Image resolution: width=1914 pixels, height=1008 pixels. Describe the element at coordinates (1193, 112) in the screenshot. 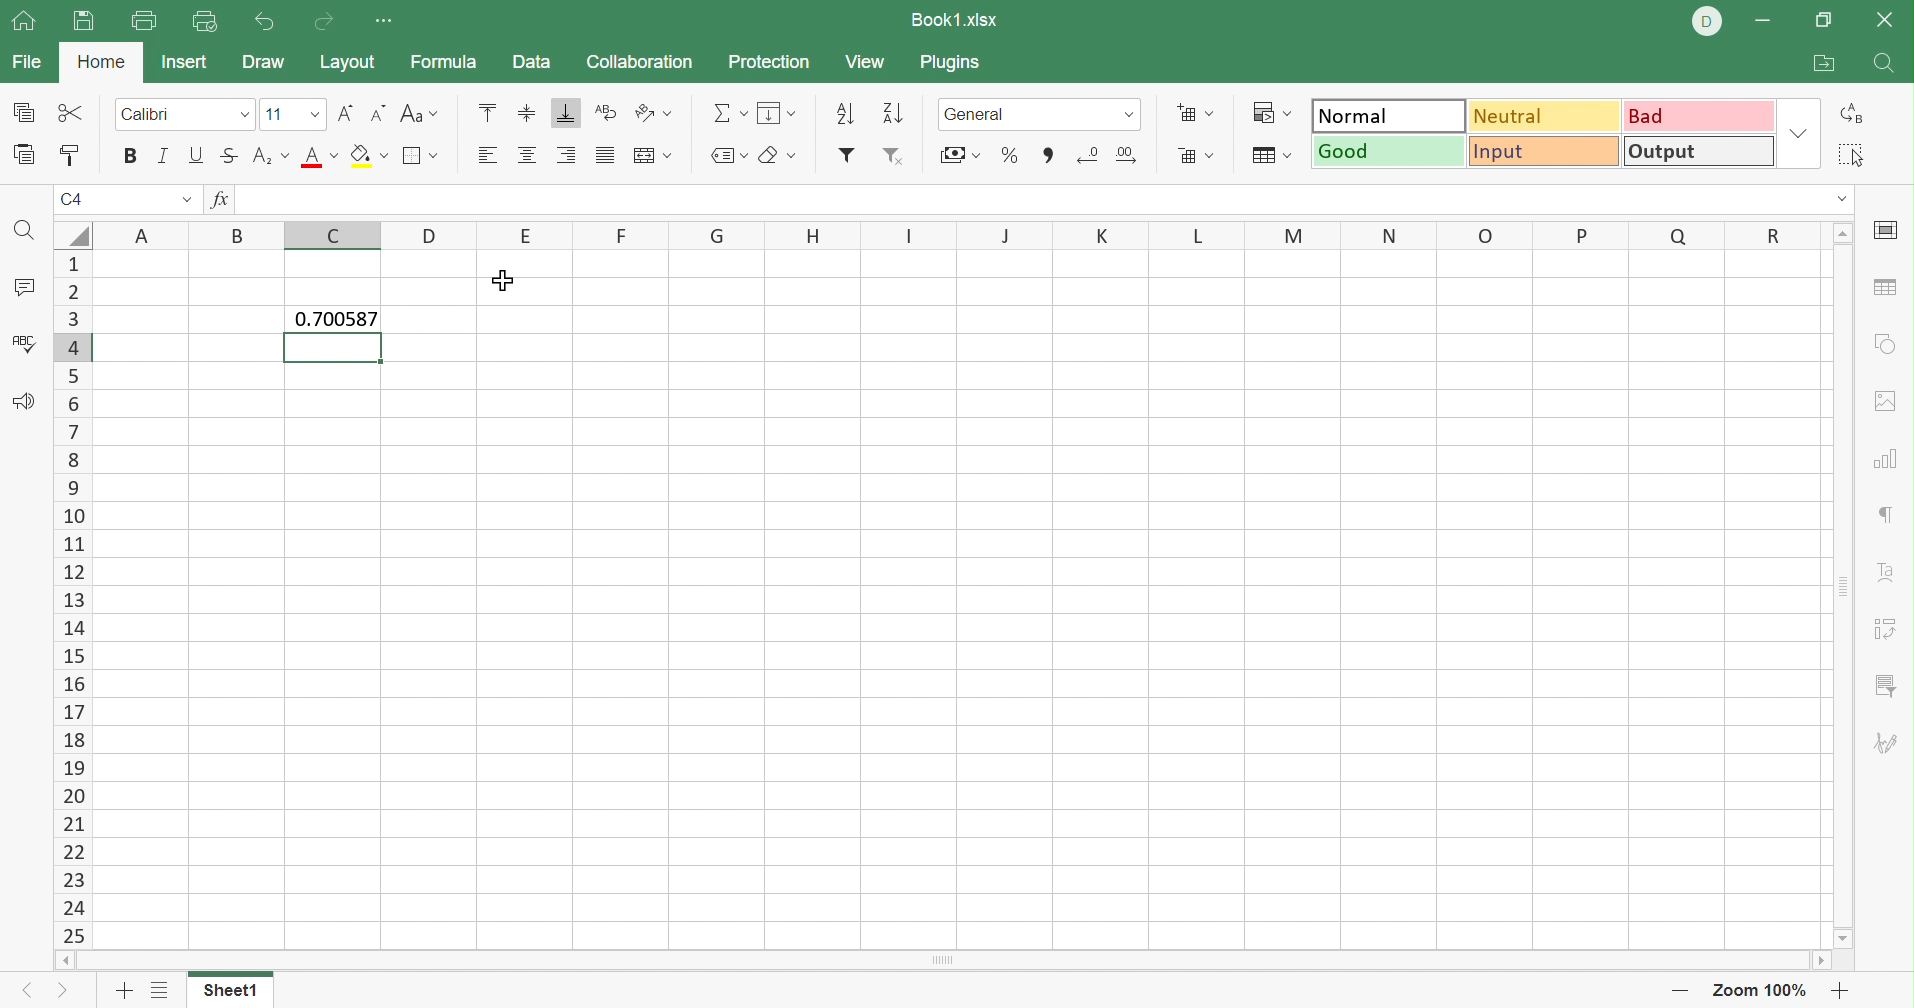

I see `Add cell` at that location.